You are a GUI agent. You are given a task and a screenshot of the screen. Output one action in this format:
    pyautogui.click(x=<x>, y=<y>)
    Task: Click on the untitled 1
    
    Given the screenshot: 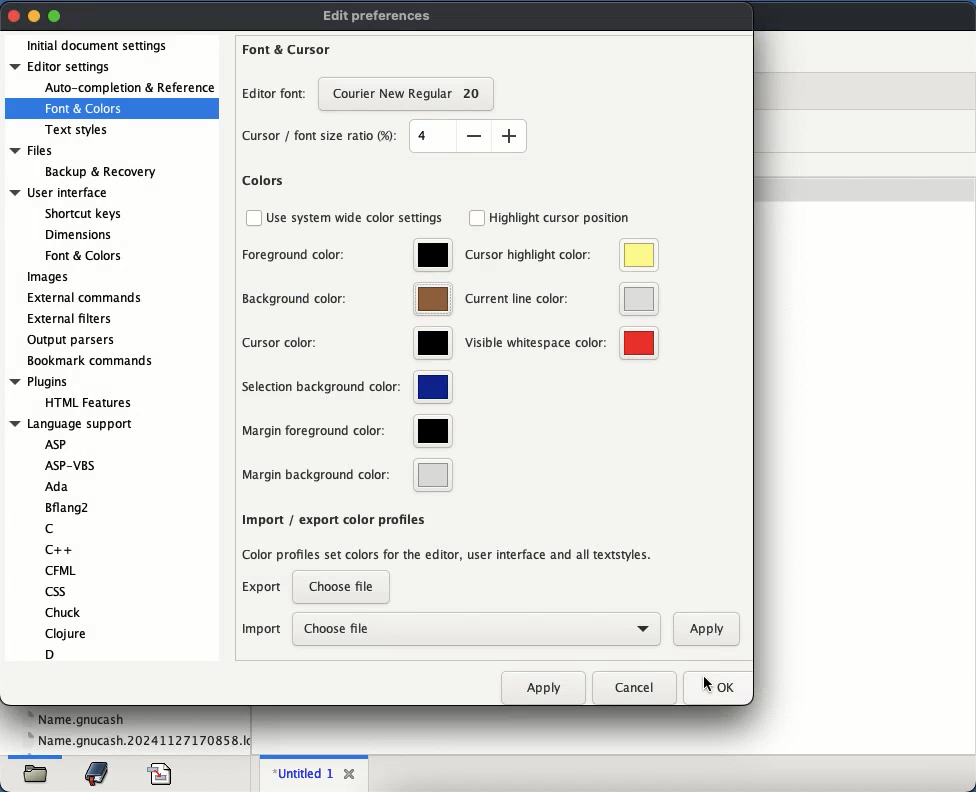 What is the action you would take?
    pyautogui.click(x=301, y=773)
    